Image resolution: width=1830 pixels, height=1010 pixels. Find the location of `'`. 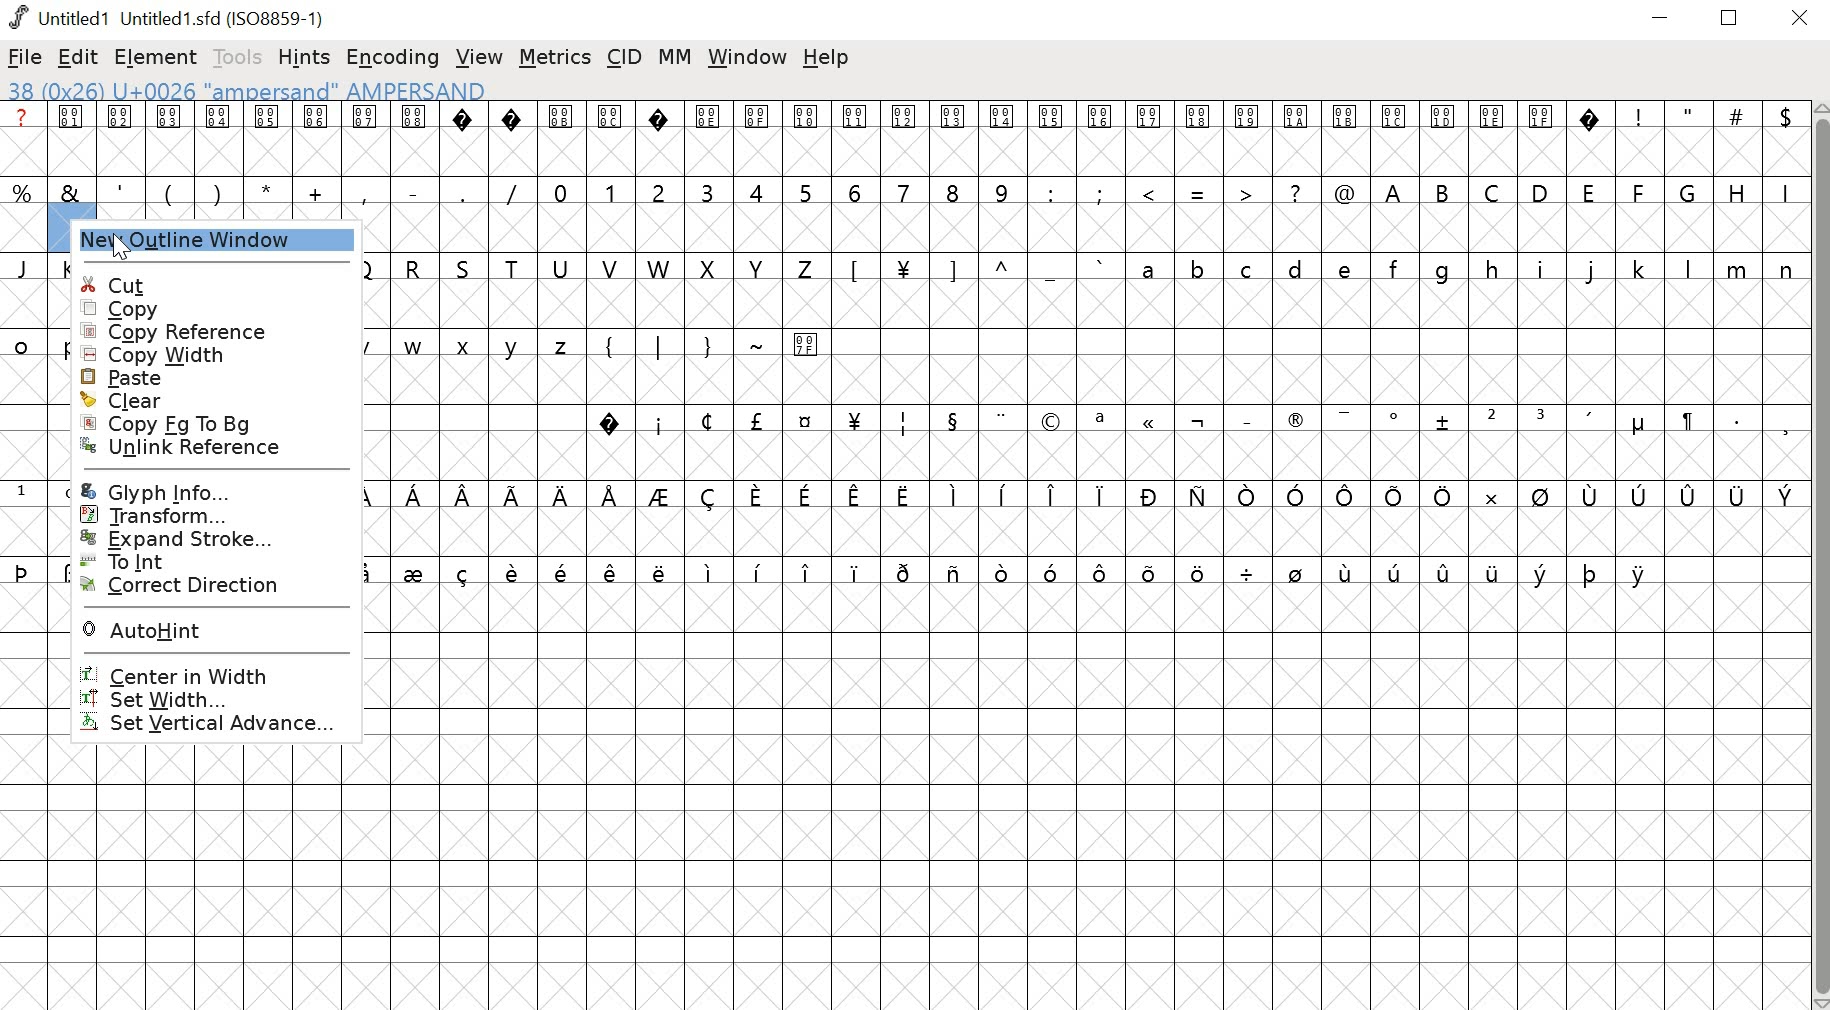

' is located at coordinates (122, 190).